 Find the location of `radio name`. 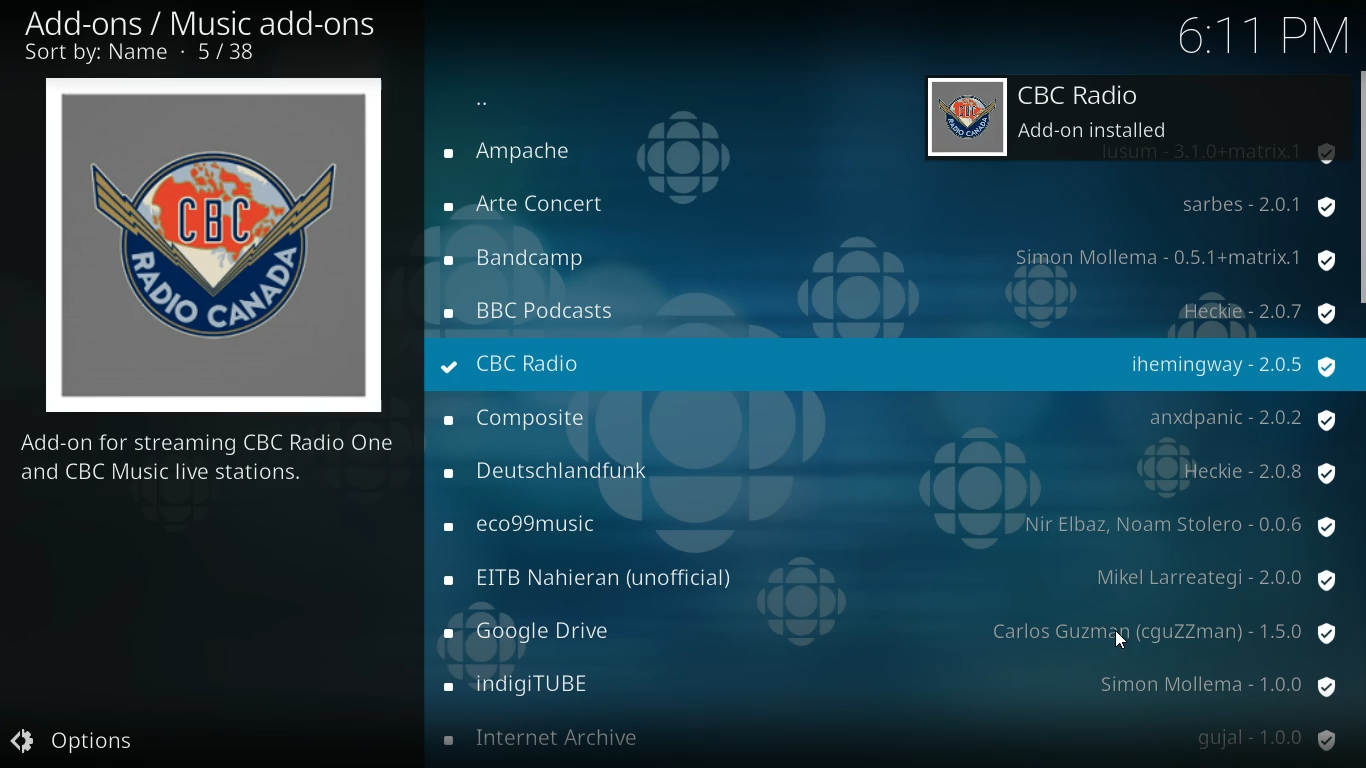

radio name is located at coordinates (530, 423).